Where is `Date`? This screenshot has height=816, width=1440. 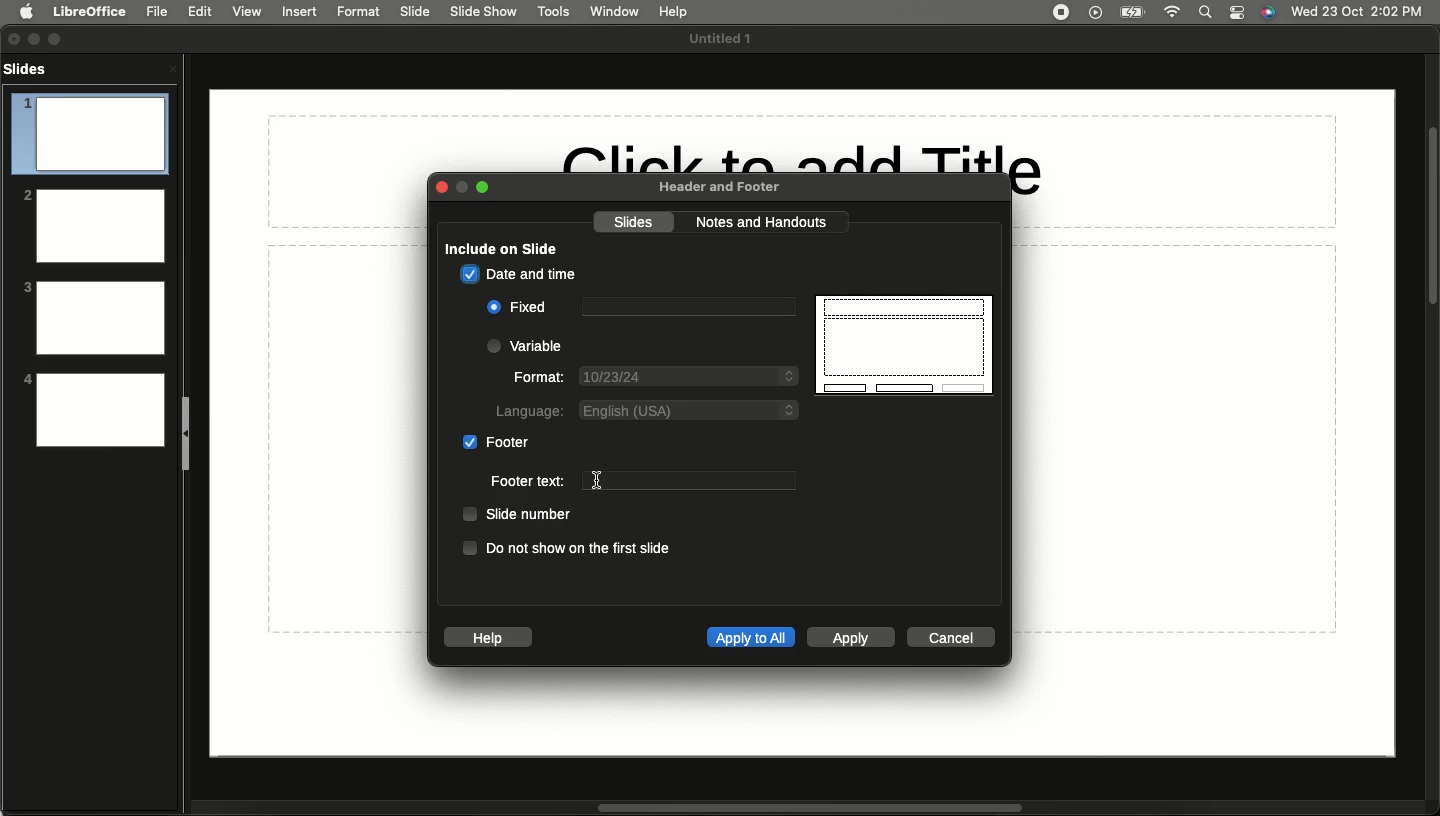 Date is located at coordinates (688, 377).